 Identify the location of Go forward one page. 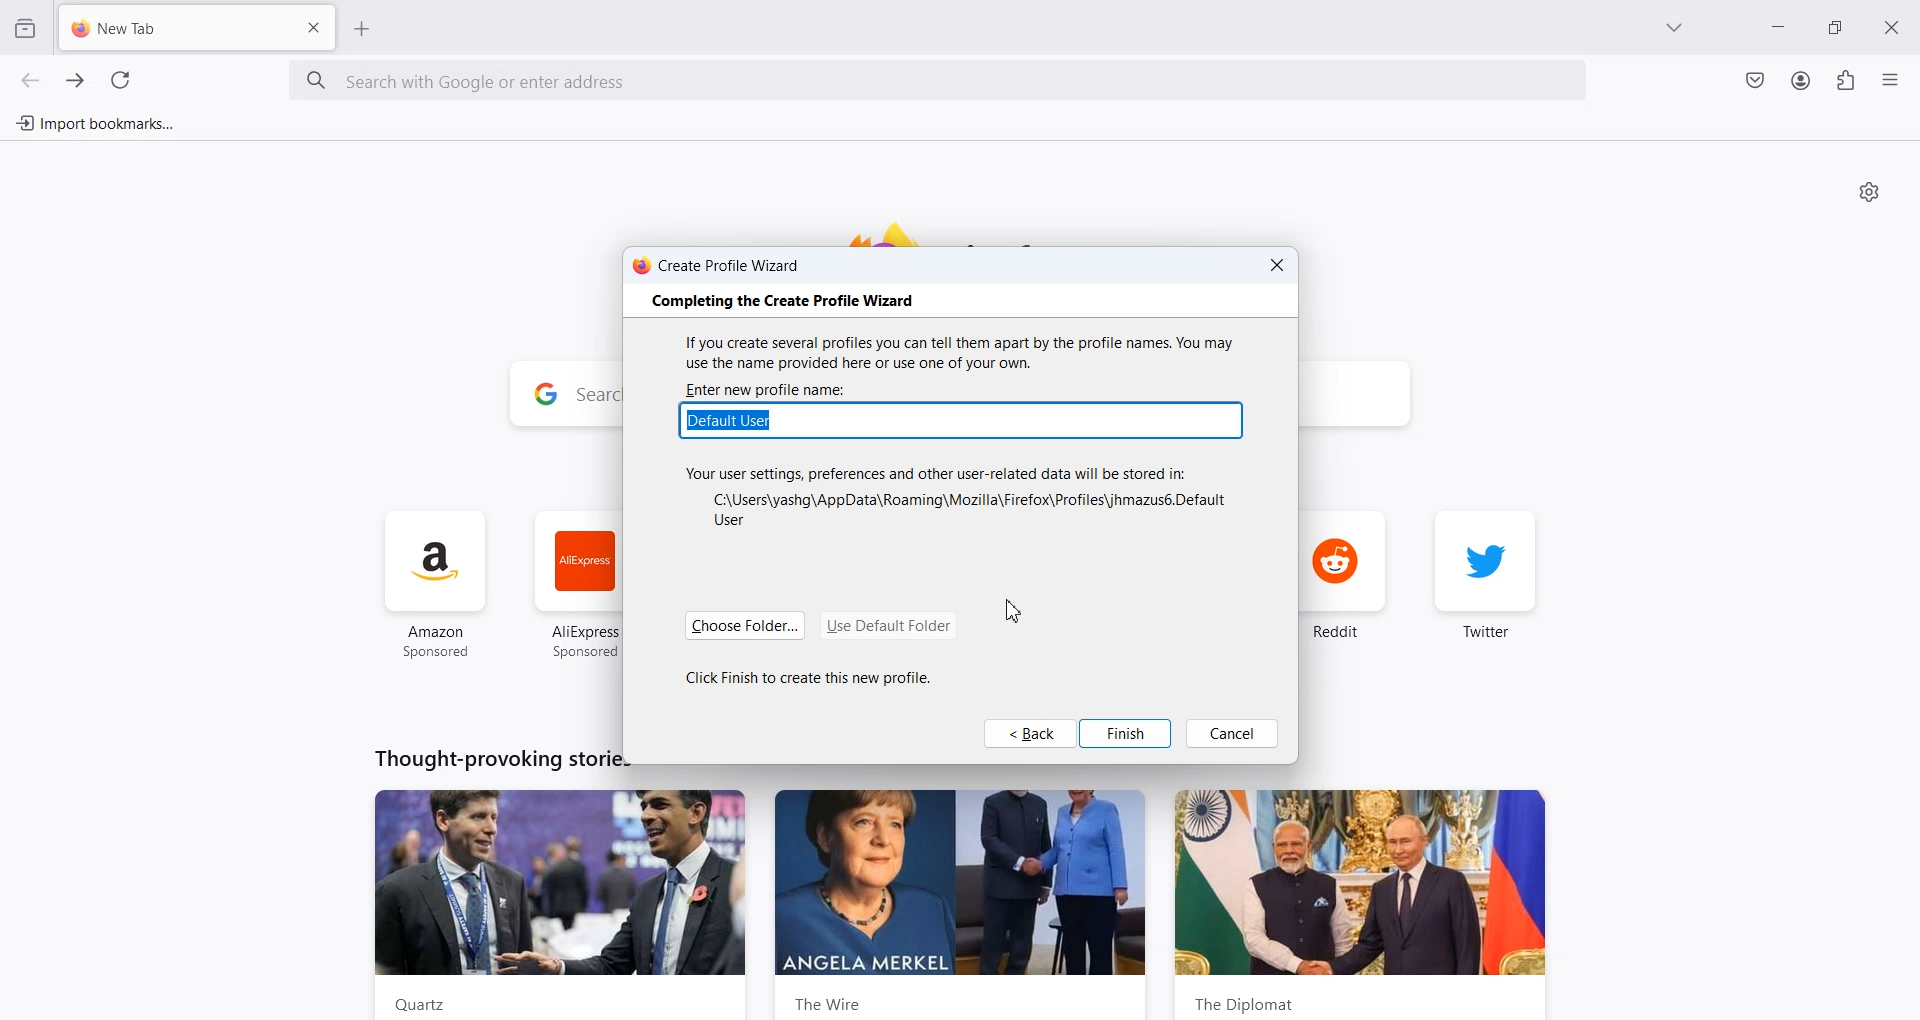
(73, 80).